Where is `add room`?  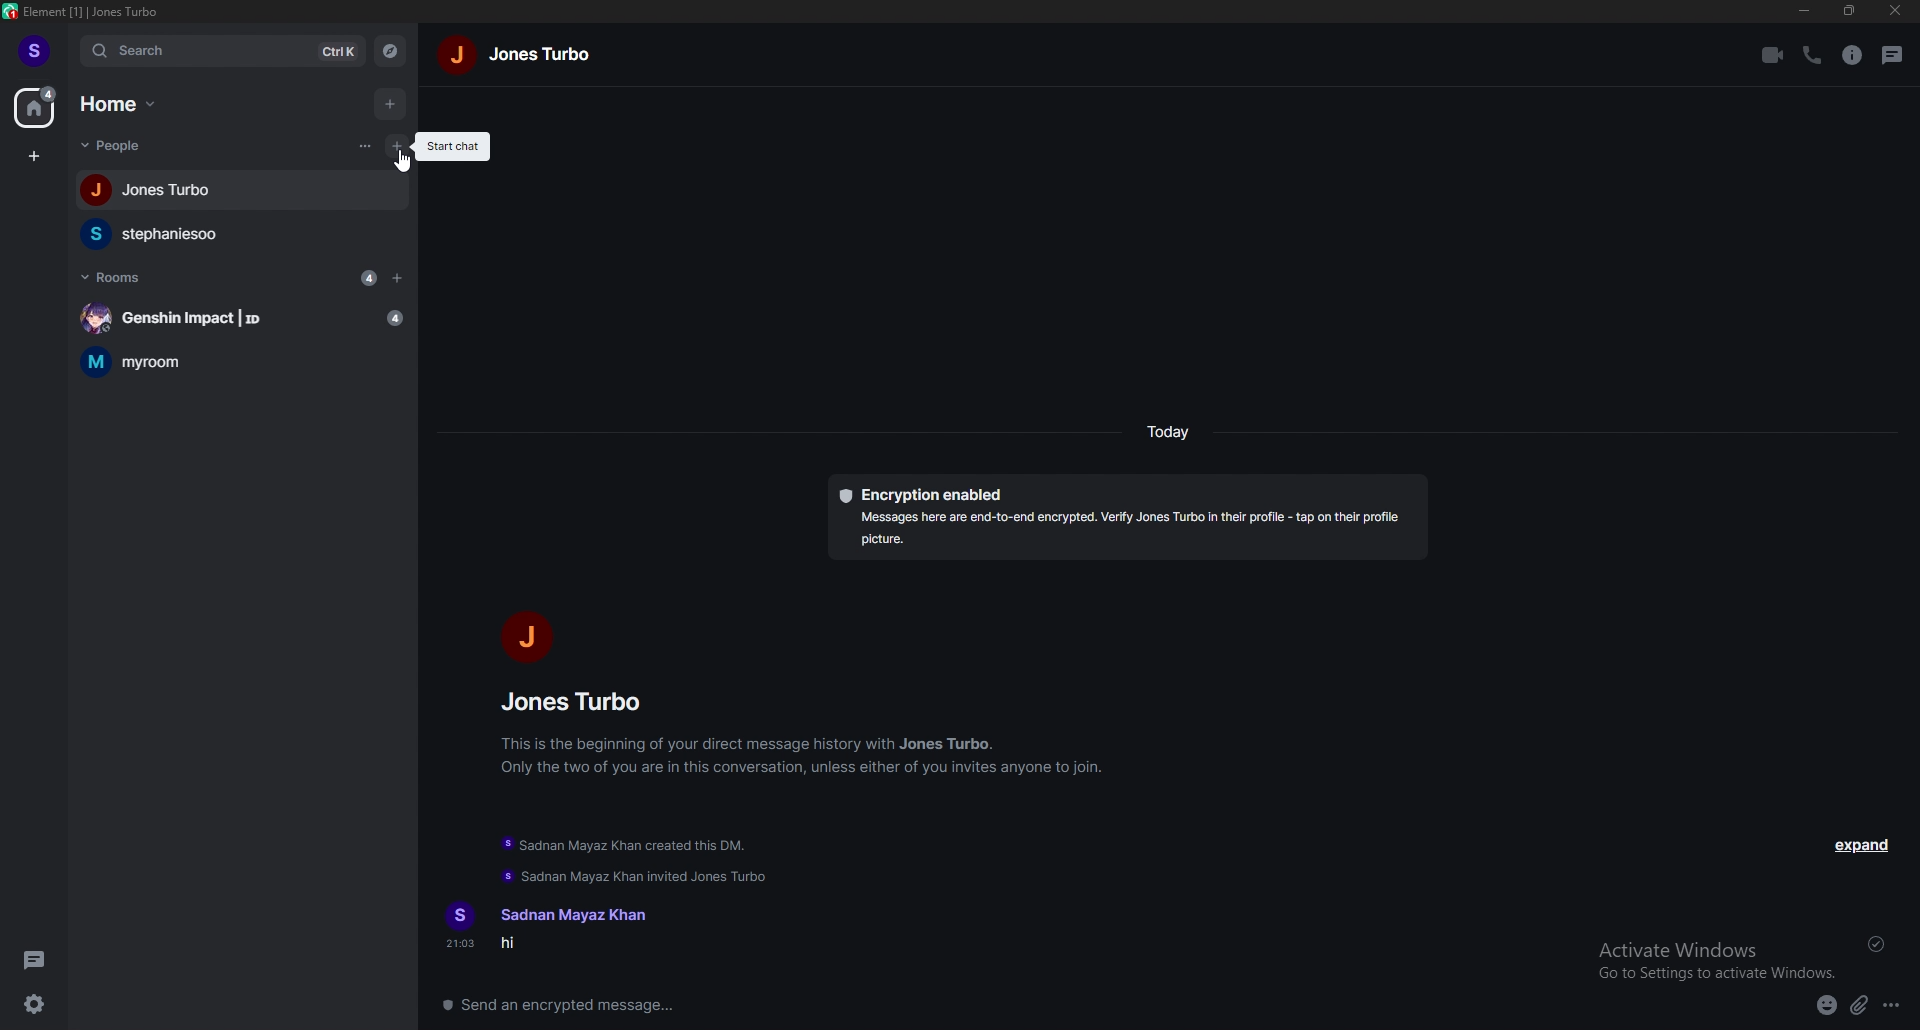
add room is located at coordinates (398, 278).